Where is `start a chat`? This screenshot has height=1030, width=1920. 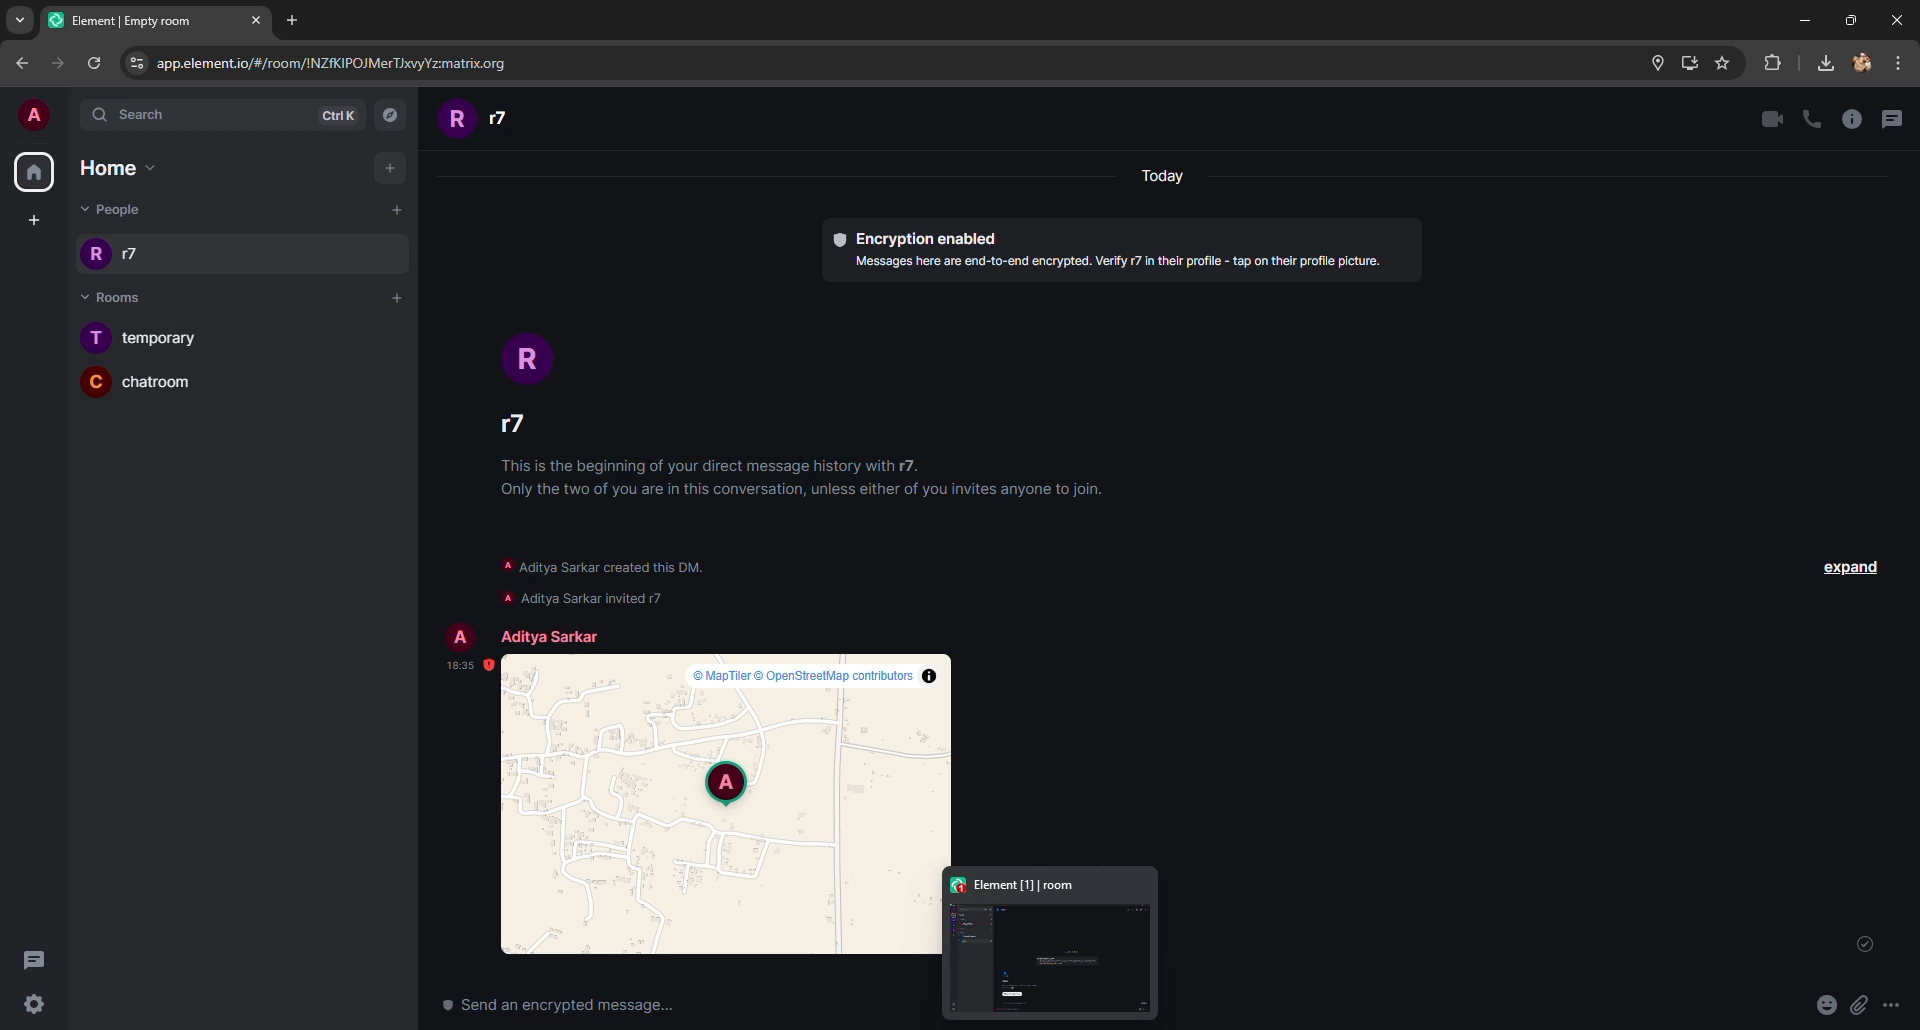
start a chat is located at coordinates (398, 211).